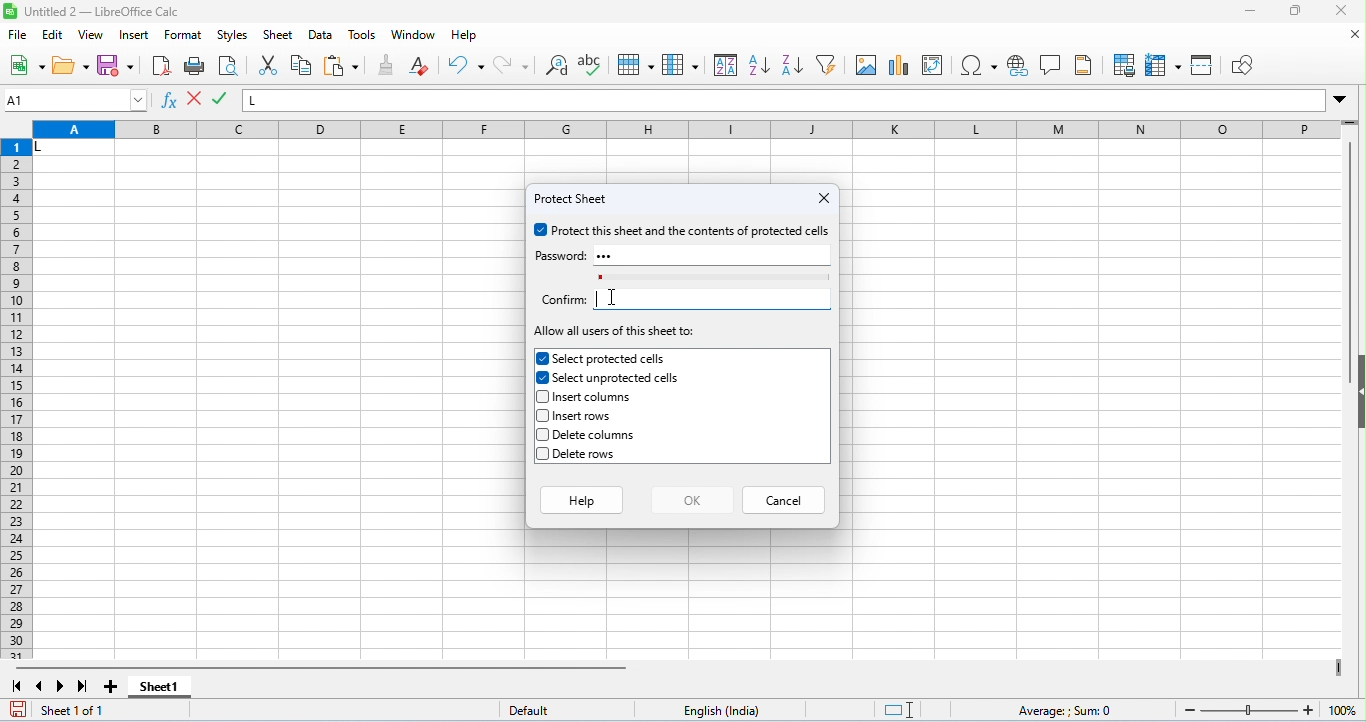  Describe the element at coordinates (598, 298) in the screenshot. I see `typing cursor appeared` at that location.